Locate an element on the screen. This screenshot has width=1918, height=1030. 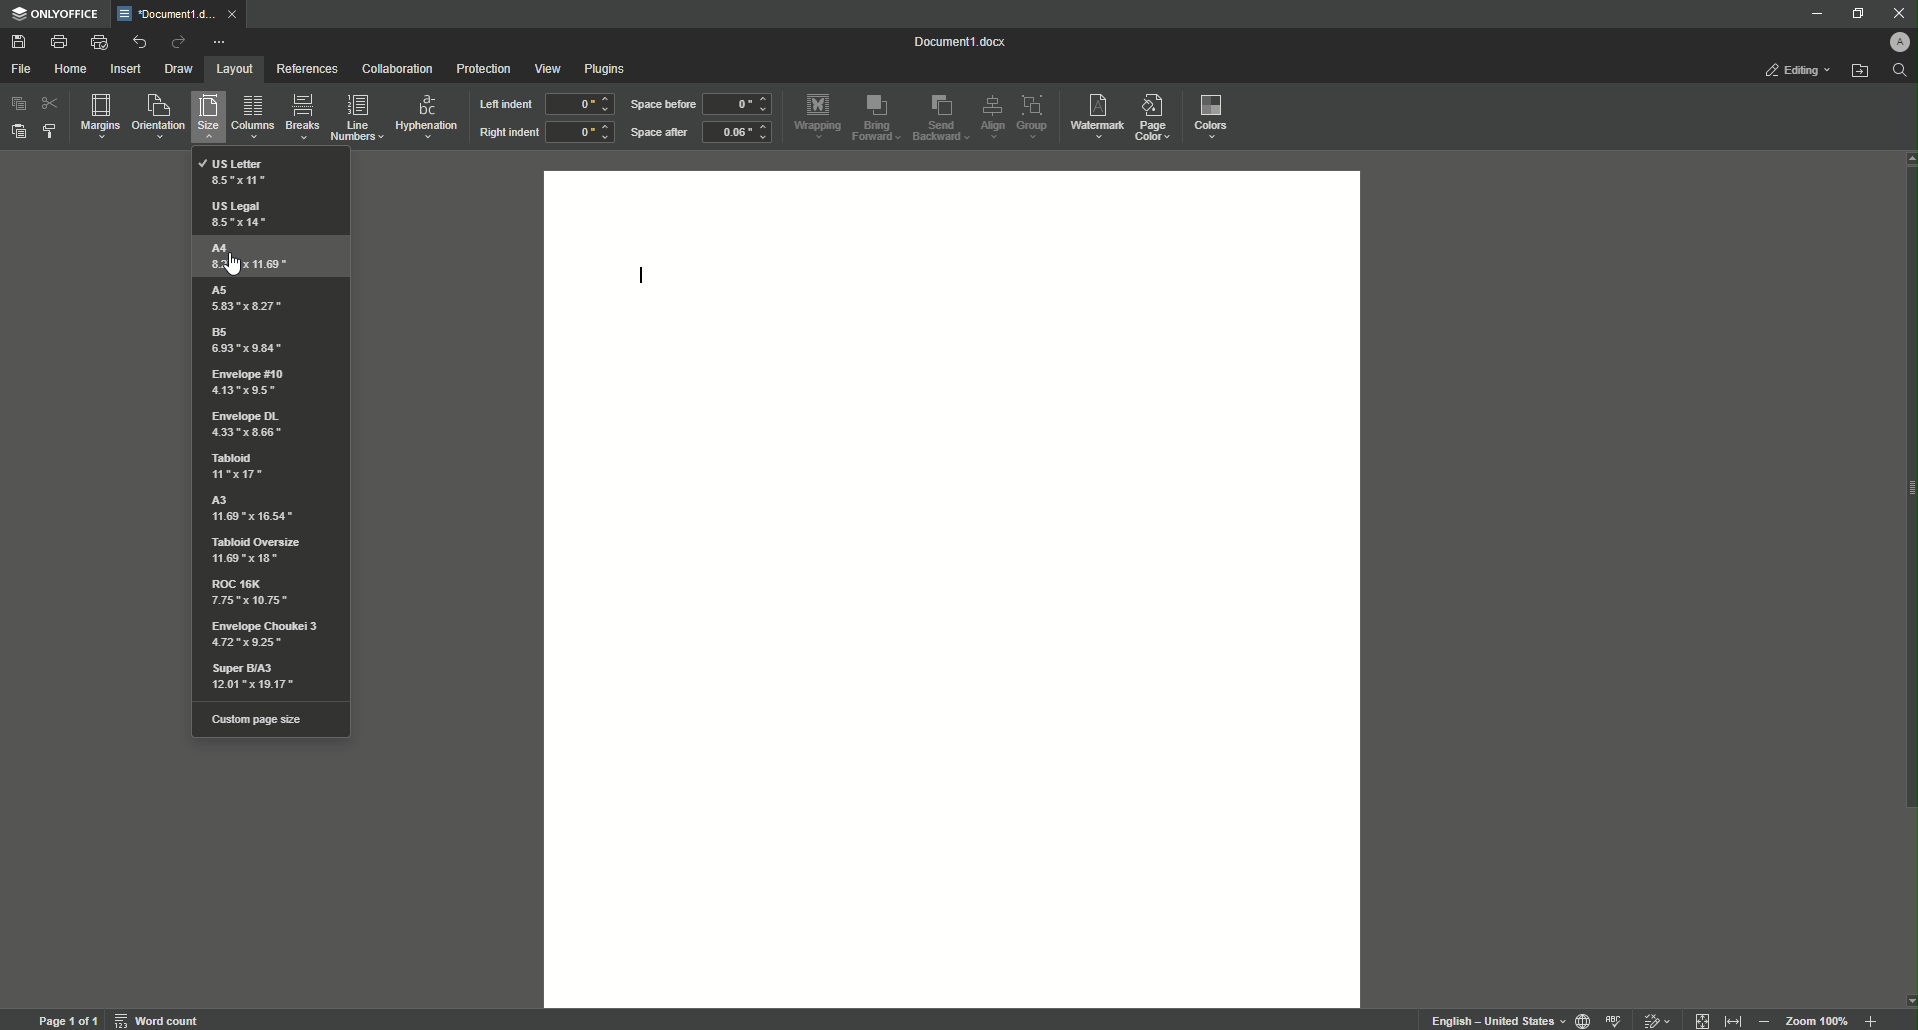
Zoom 100% is located at coordinates (1816, 1020).